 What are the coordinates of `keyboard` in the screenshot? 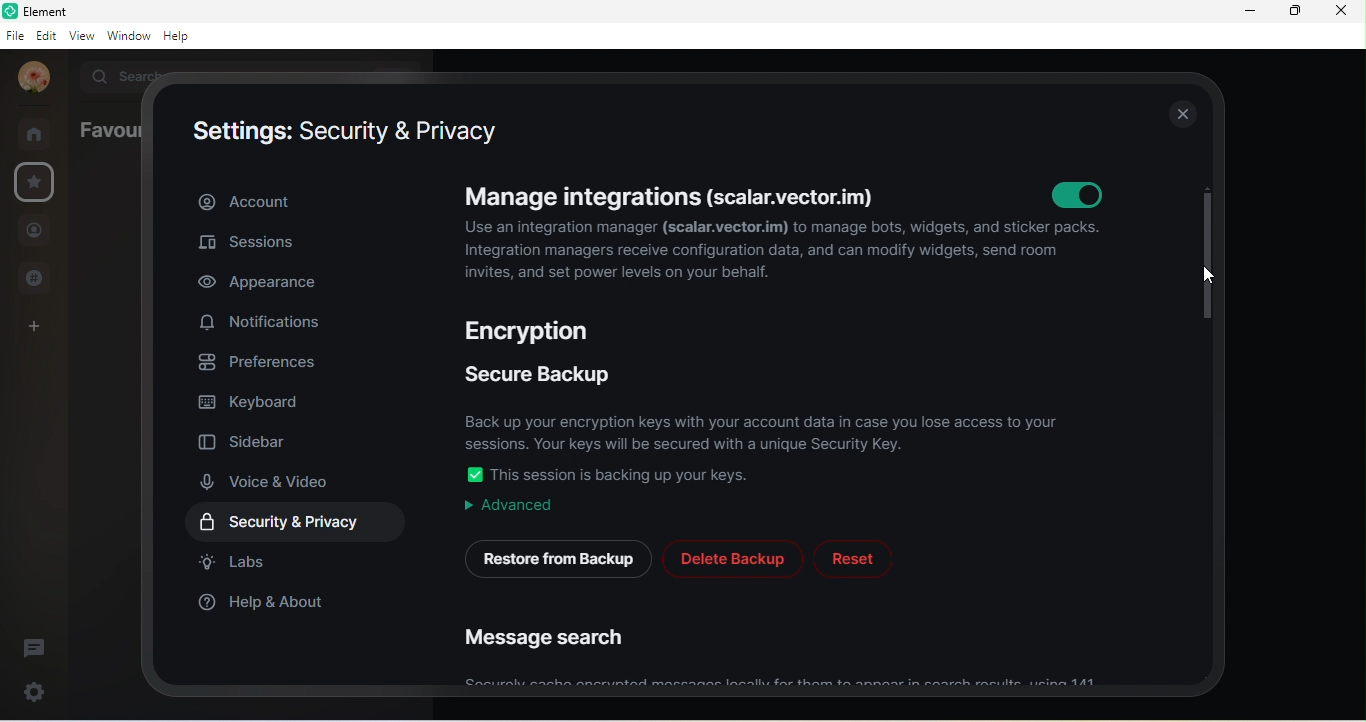 It's located at (255, 399).